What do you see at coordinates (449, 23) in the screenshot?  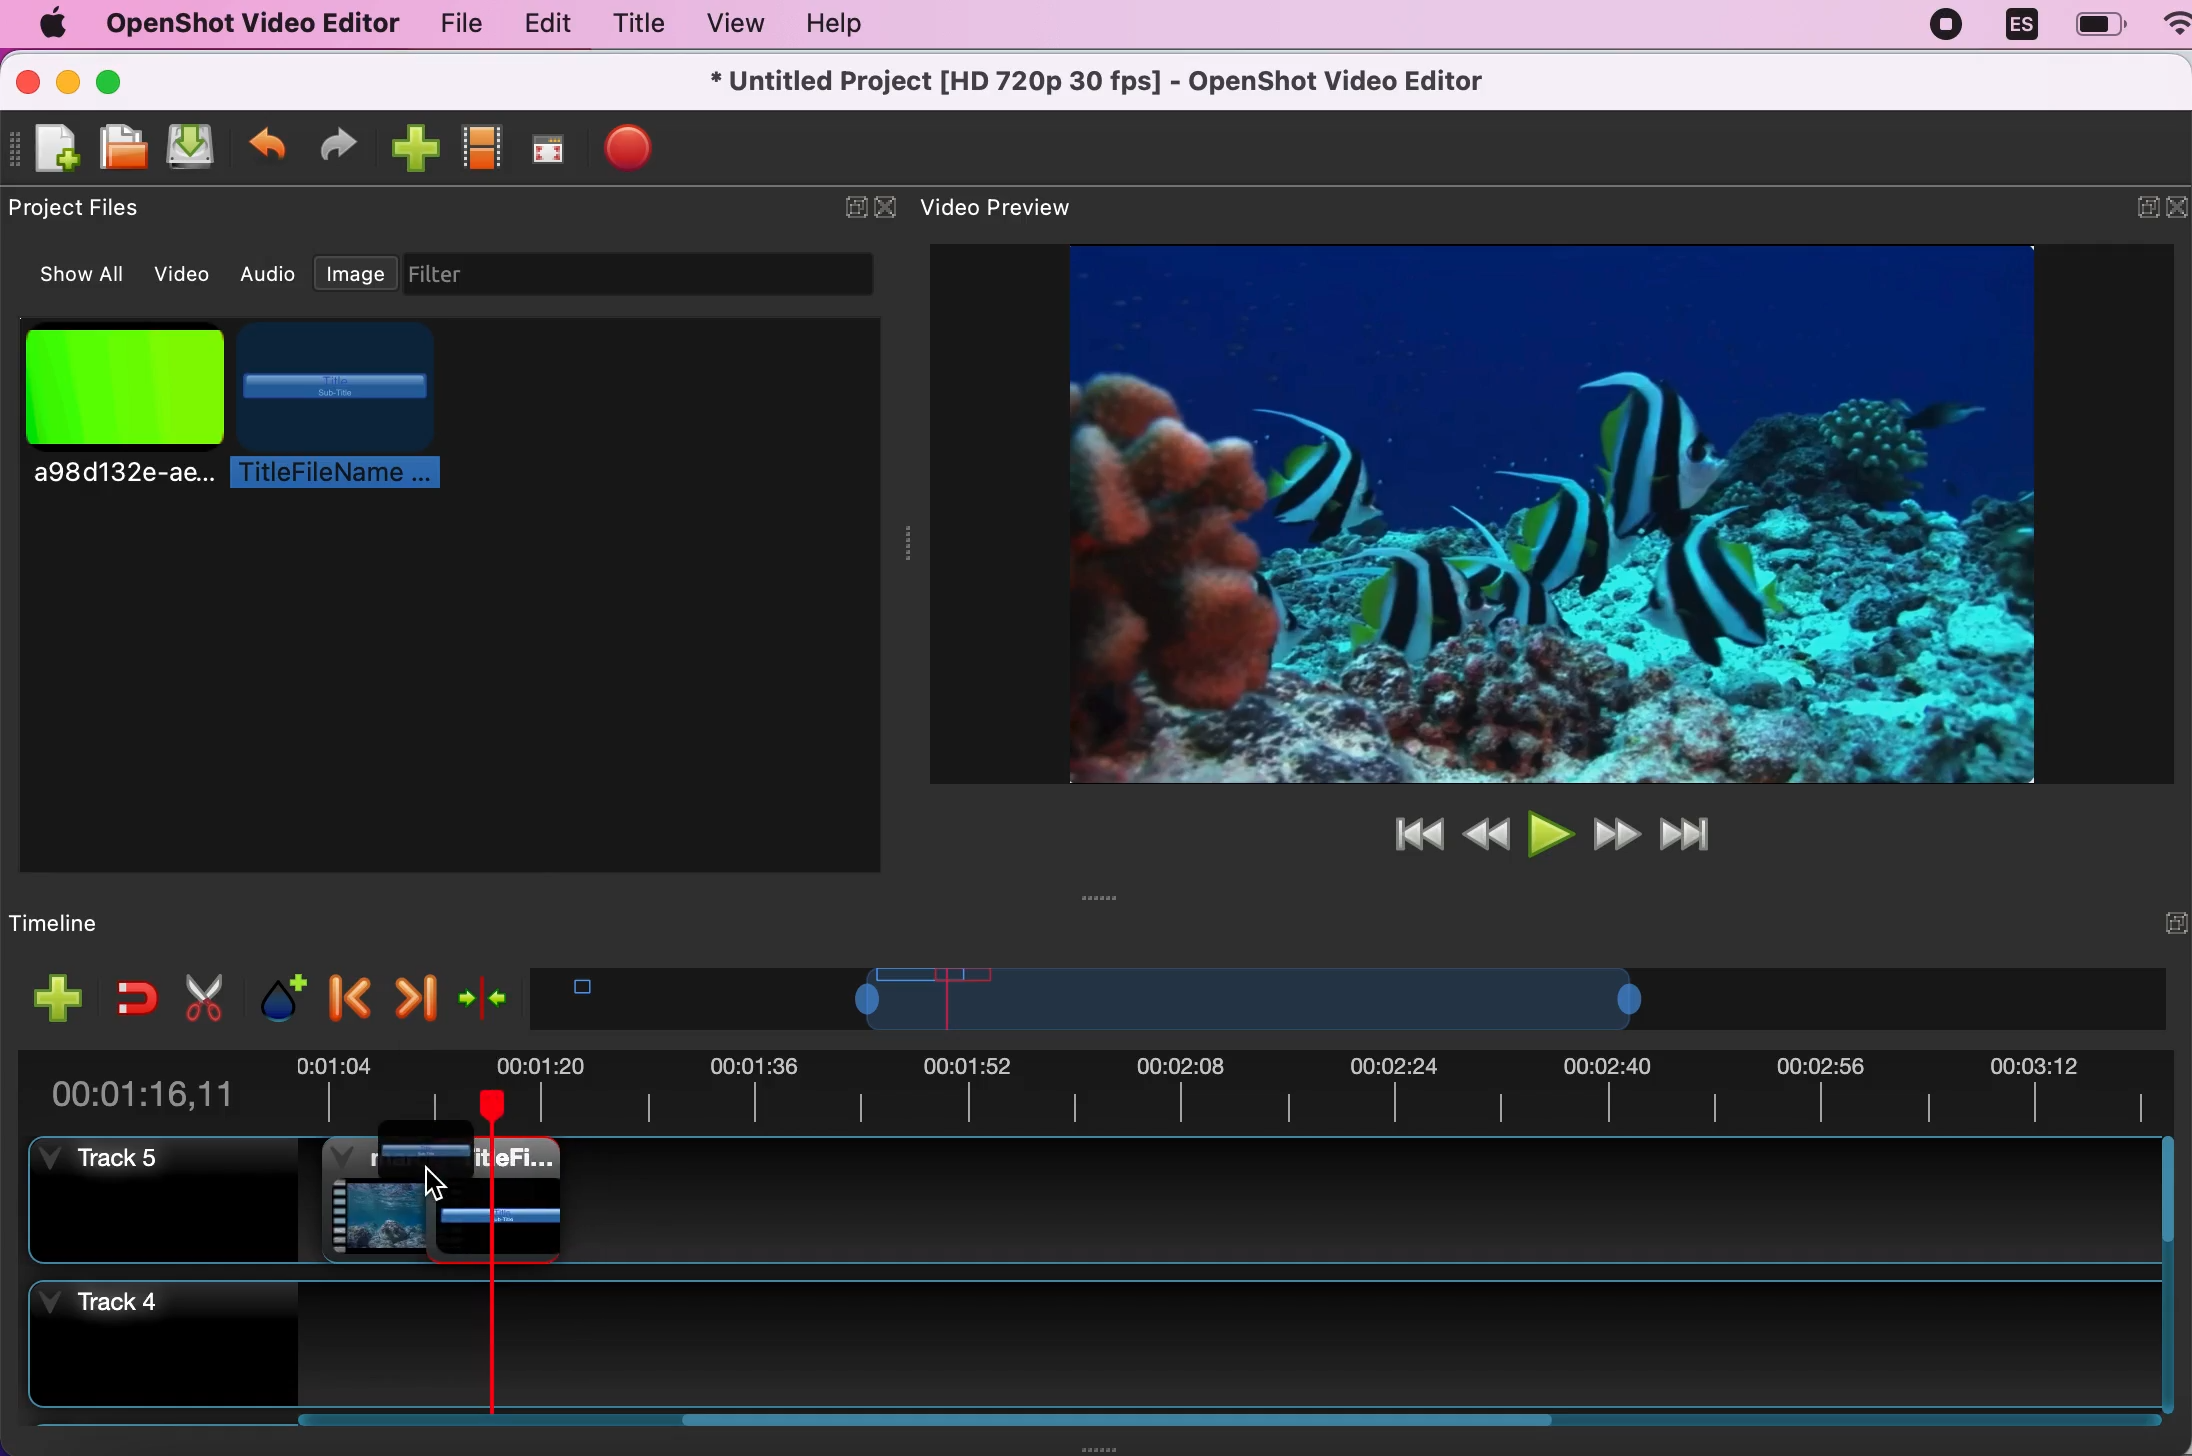 I see `file` at bounding box center [449, 23].